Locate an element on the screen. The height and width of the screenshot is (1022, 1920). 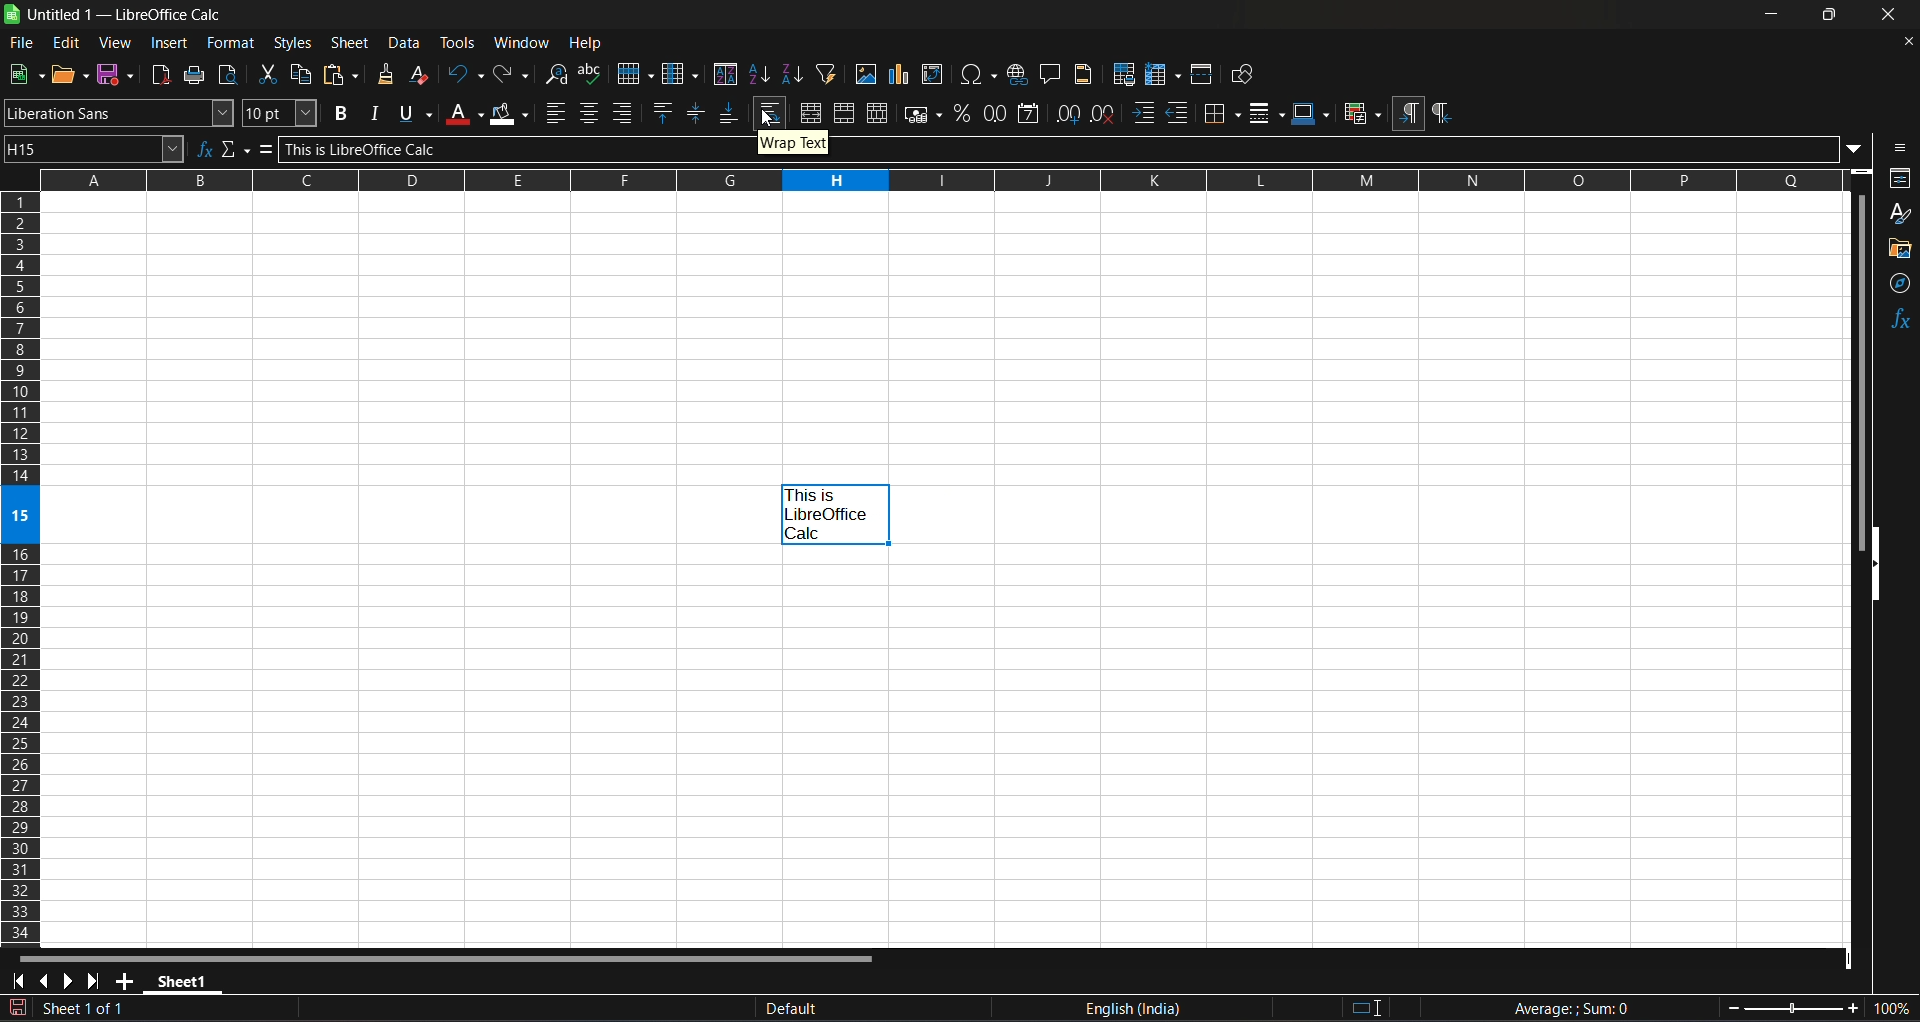
format as date is located at coordinates (1031, 114).